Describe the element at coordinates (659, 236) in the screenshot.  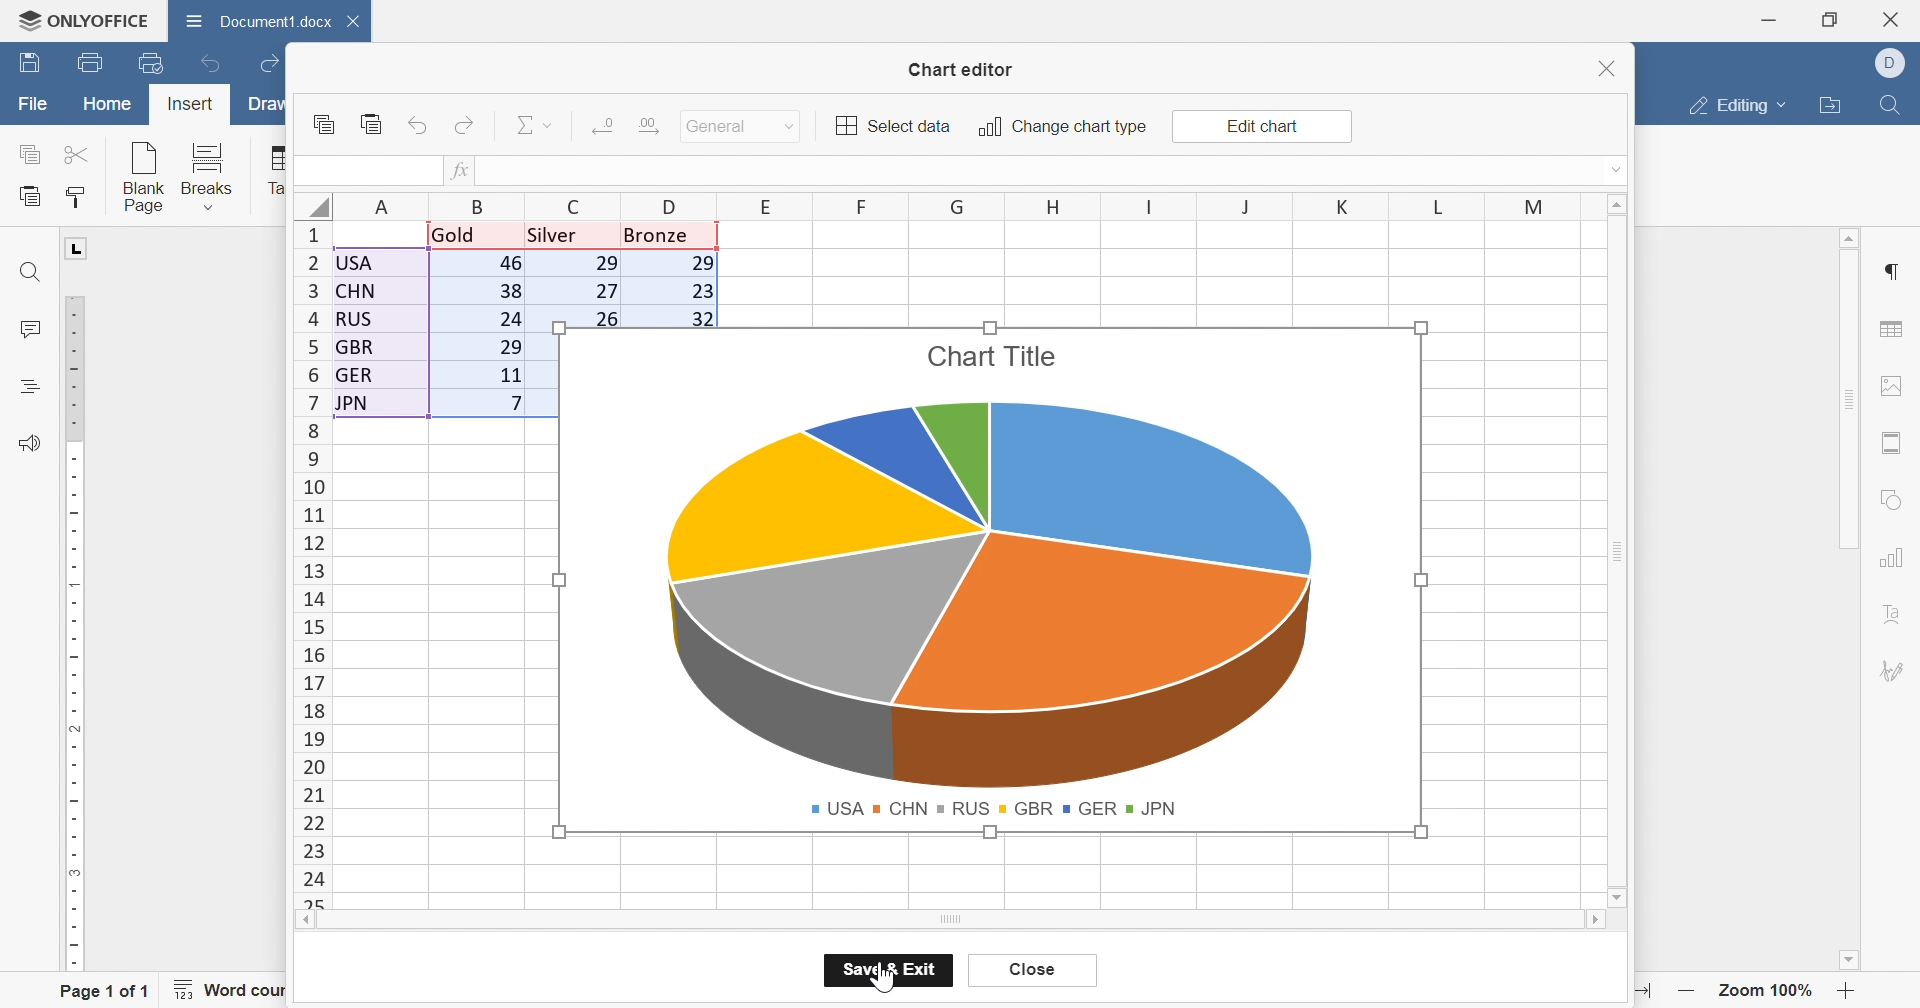
I see `Bronze` at that location.